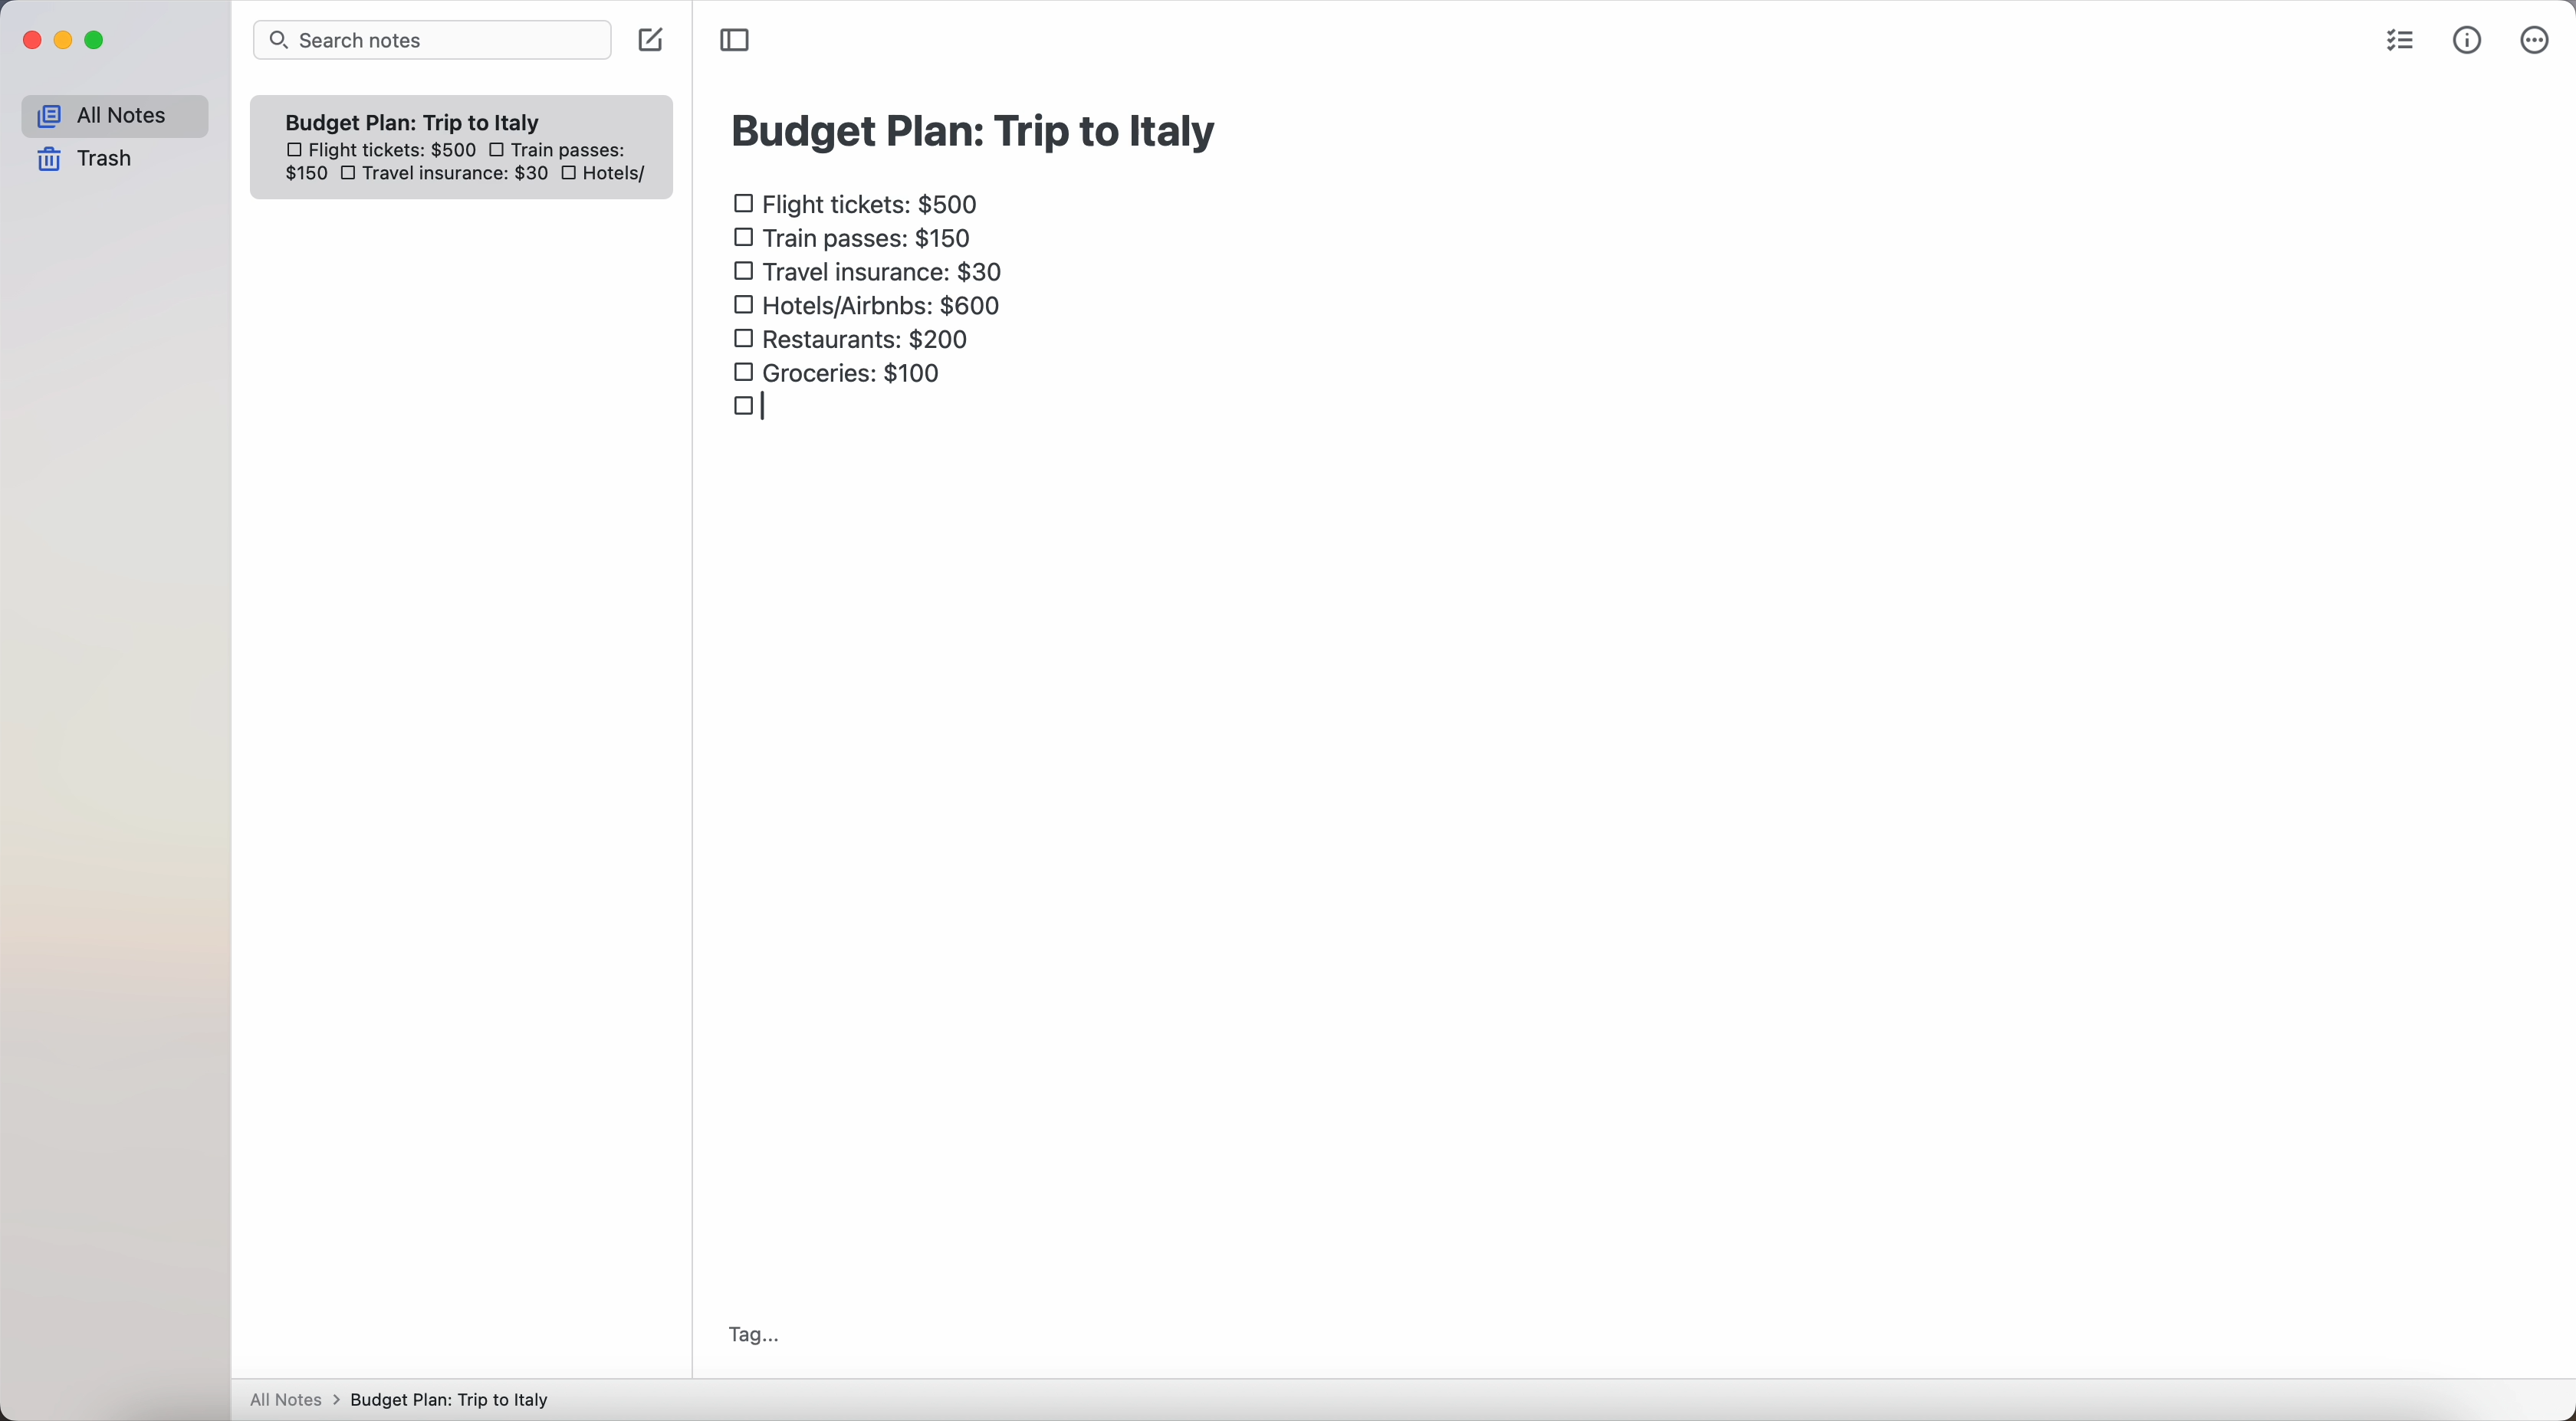 Image resolution: width=2576 pixels, height=1421 pixels. Describe the element at coordinates (855, 243) in the screenshot. I see `train passes $150 checkbox` at that location.